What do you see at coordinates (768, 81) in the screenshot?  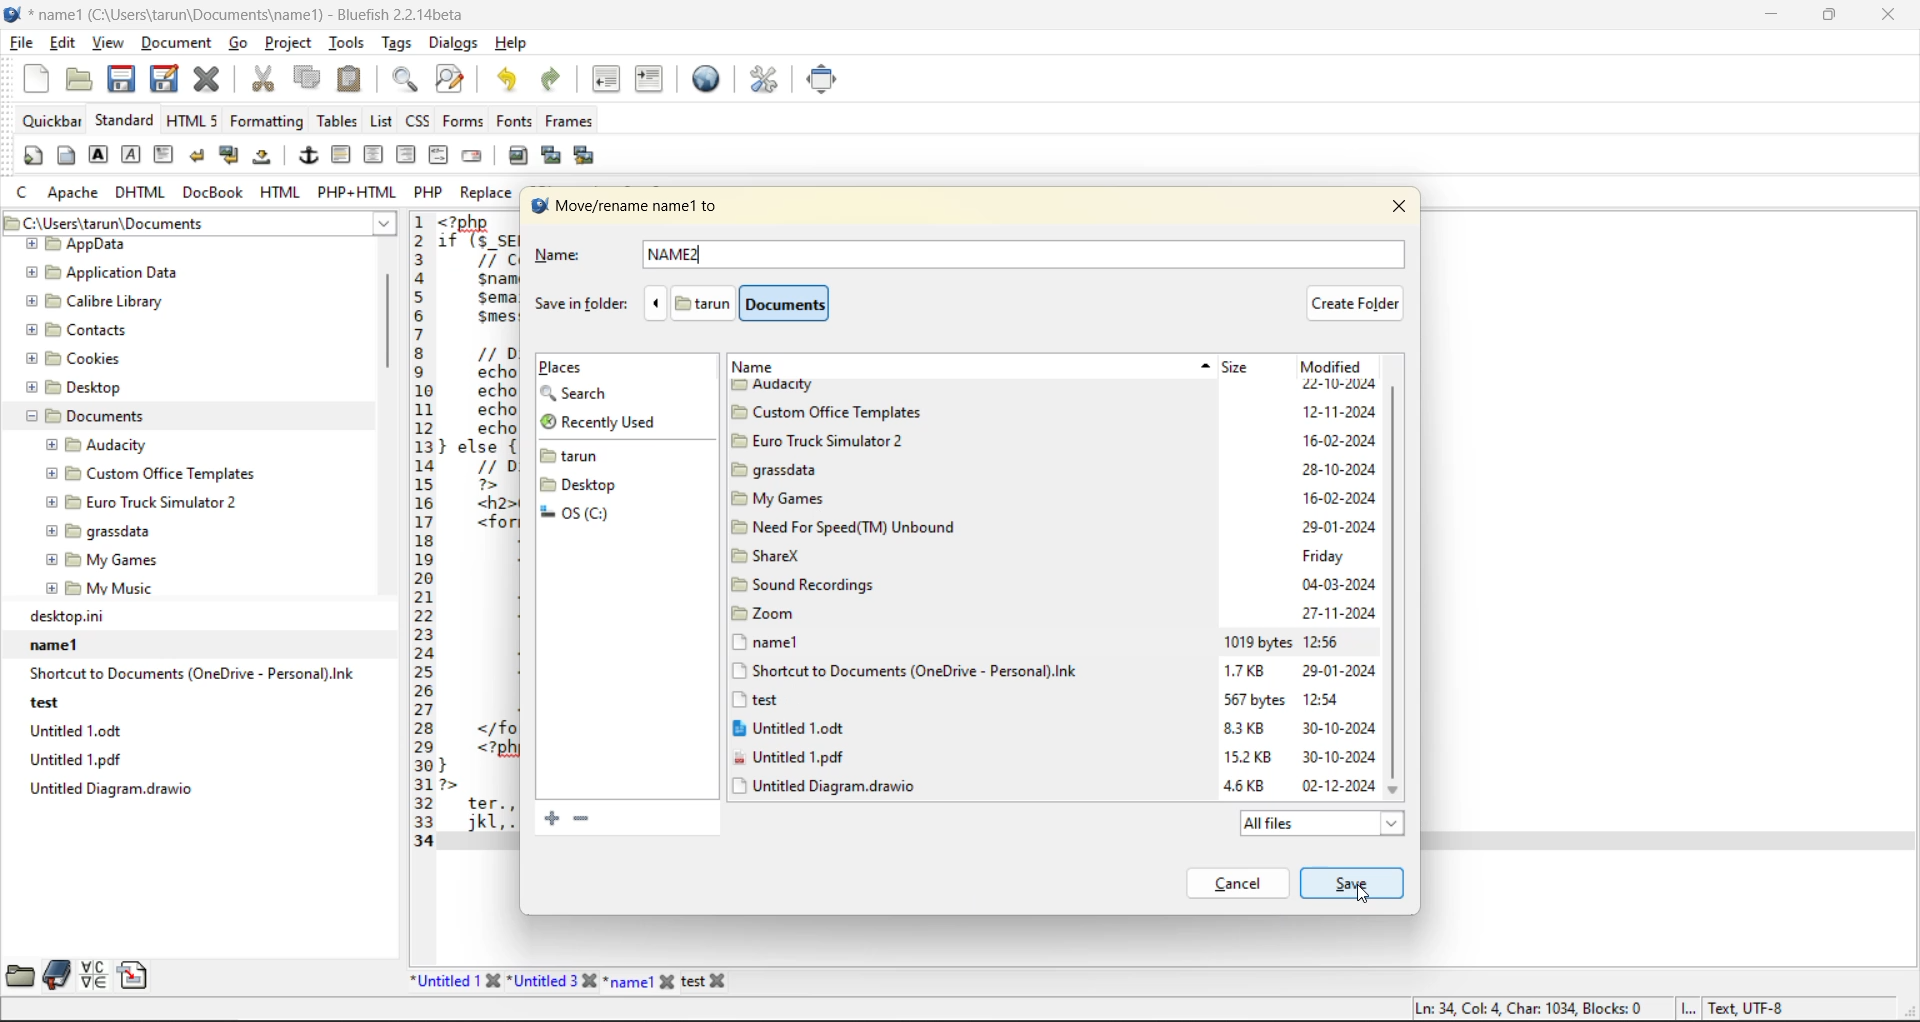 I see `edit preferences` at bounding box center [768, 81].